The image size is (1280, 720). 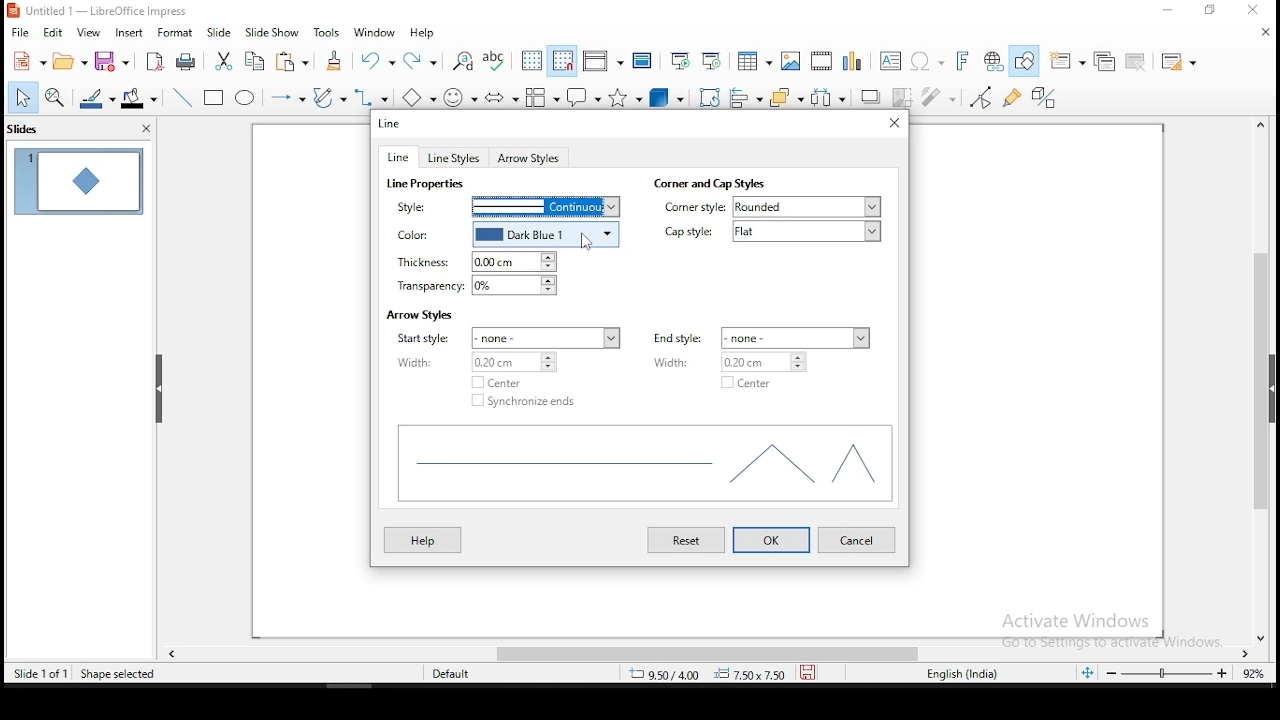 What do you see at coordinates (256, 61) in the screenshot?
I see `copy` at bounding box center [256, 61].